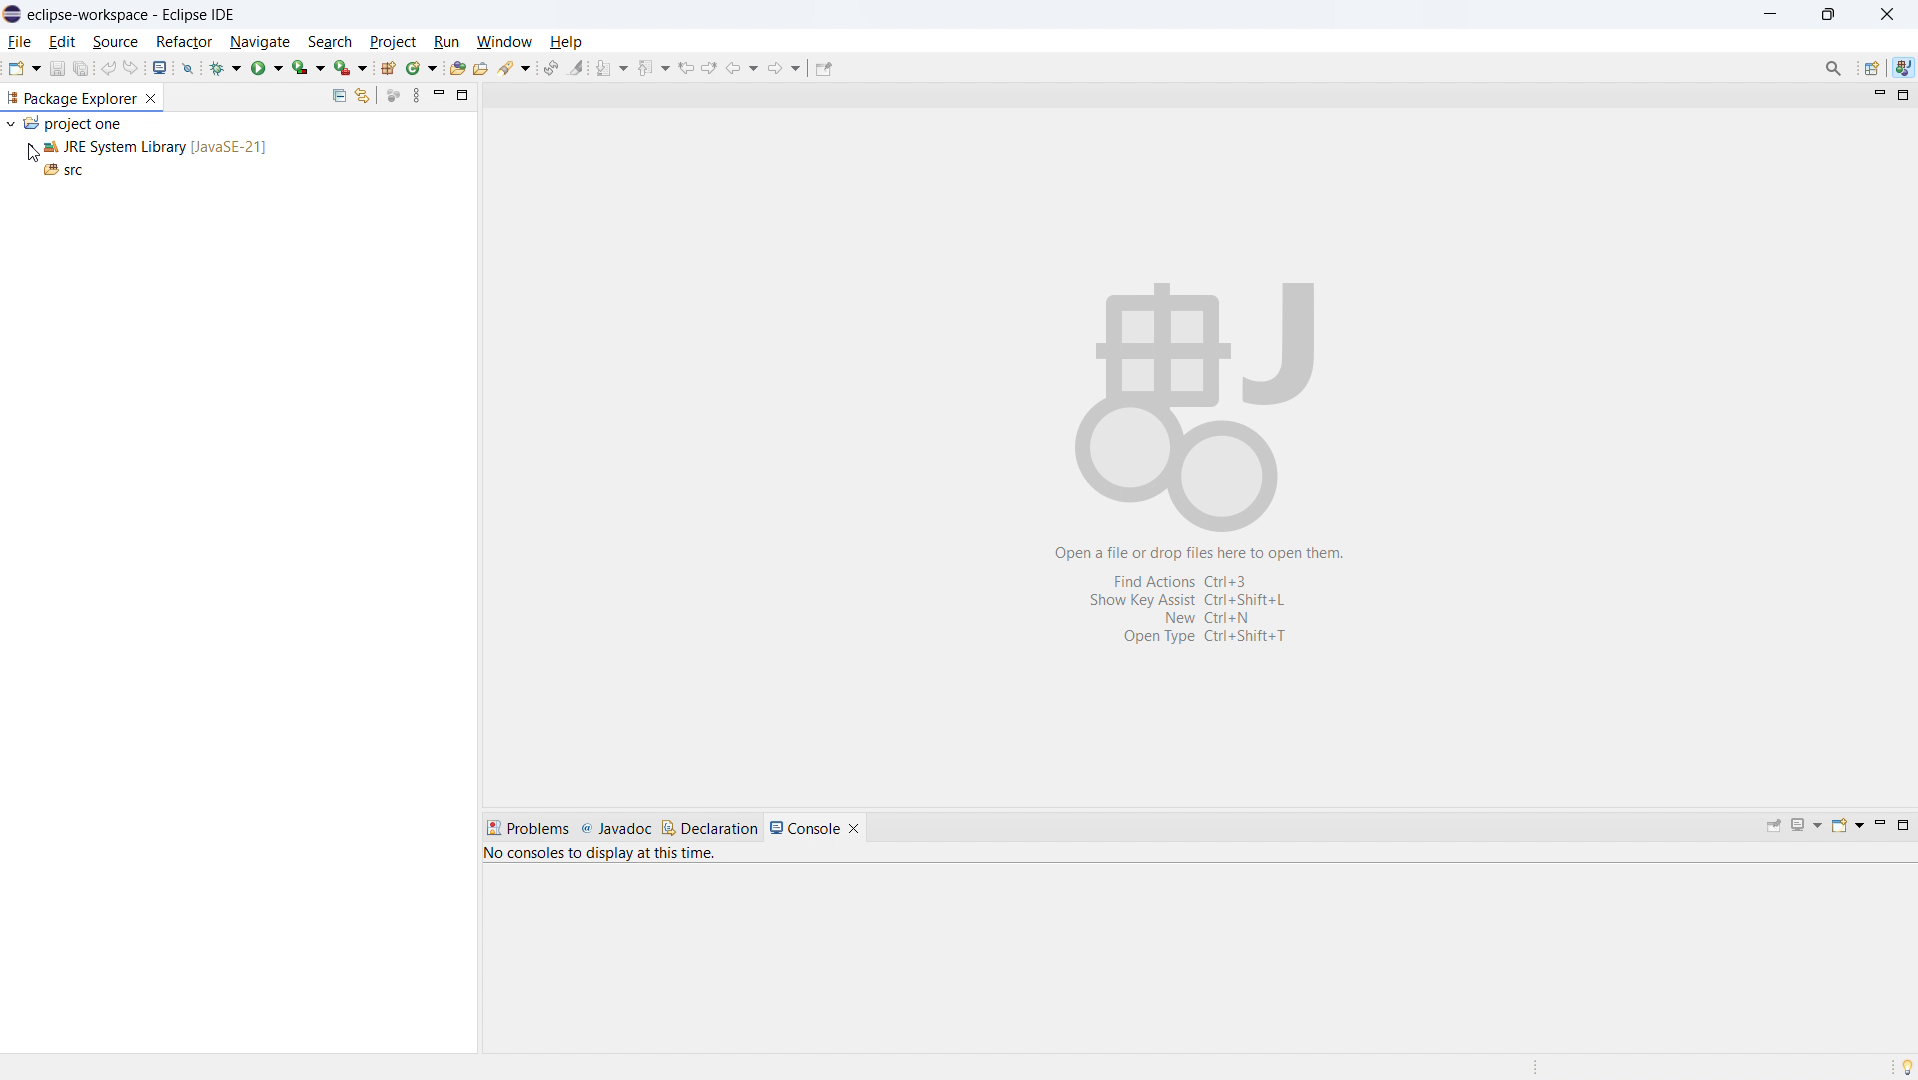  Describe the element at coordinates (463, 95) in the screenshot. I see `maximize` at that location.